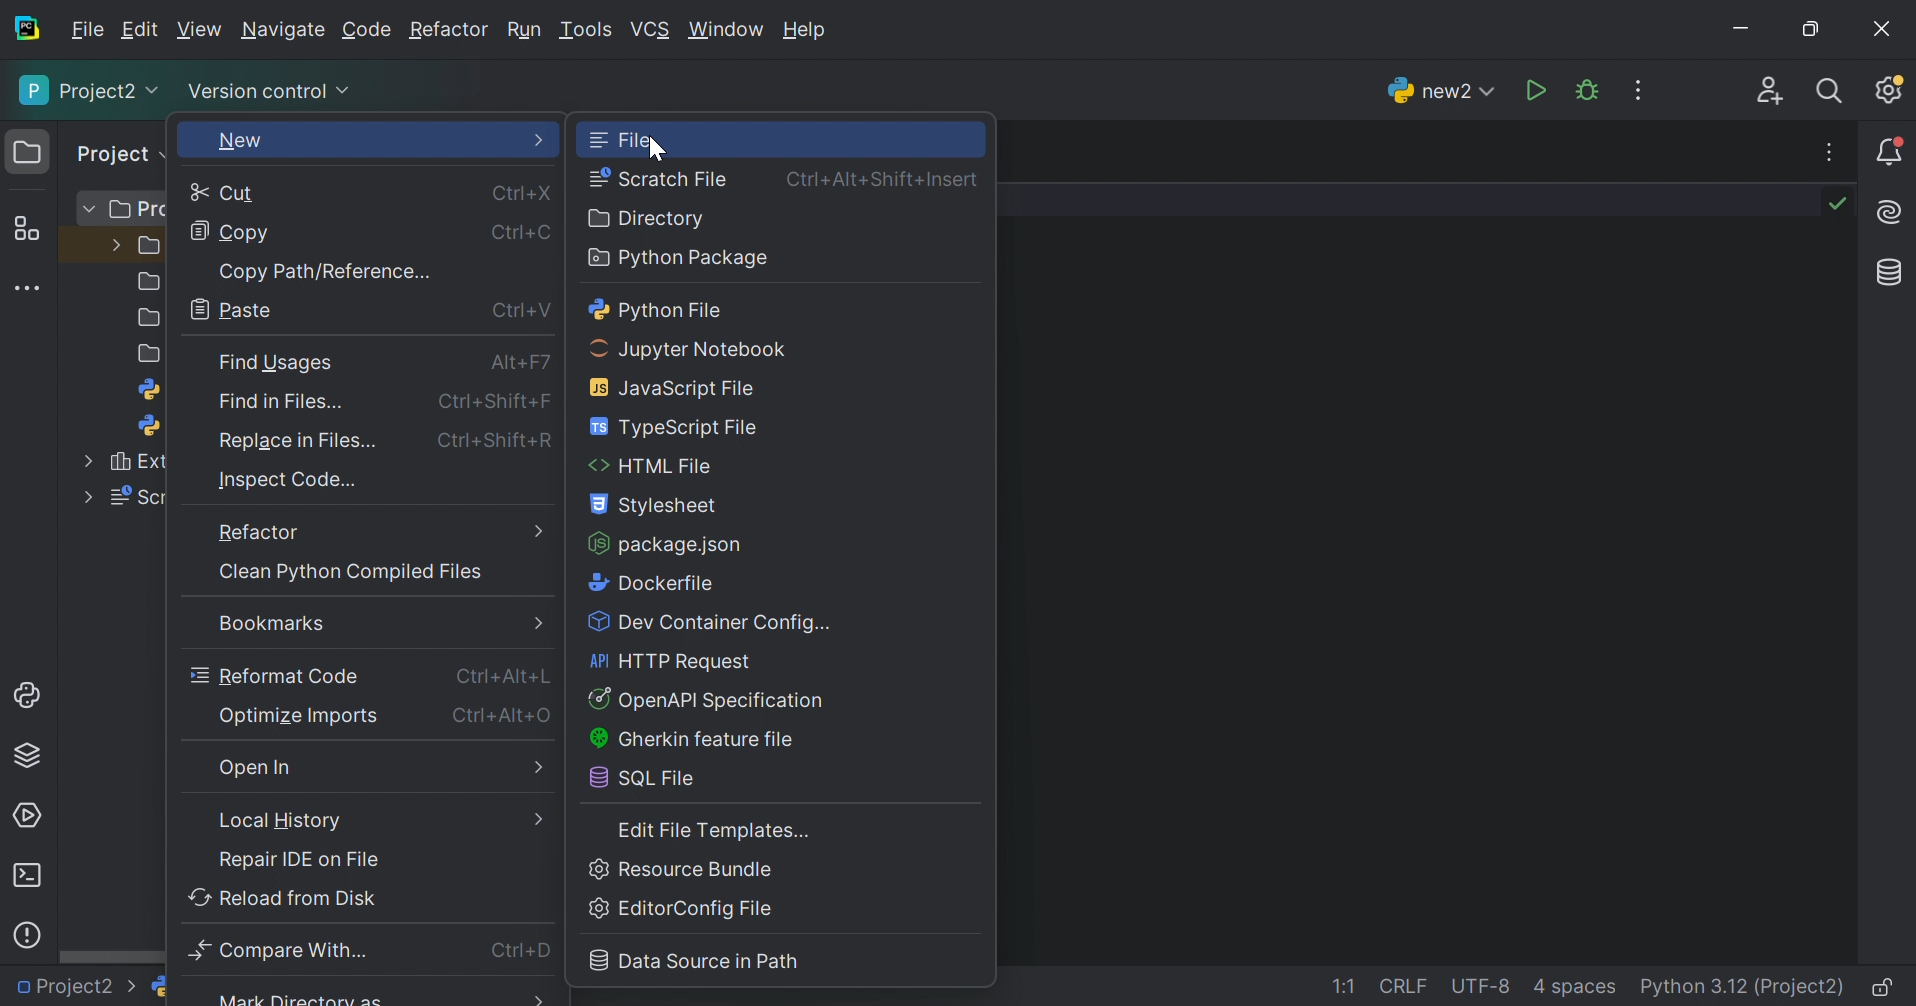 The height and width of the screenshot is (1006, 1916). I want to click on Code, so click(367, 30).